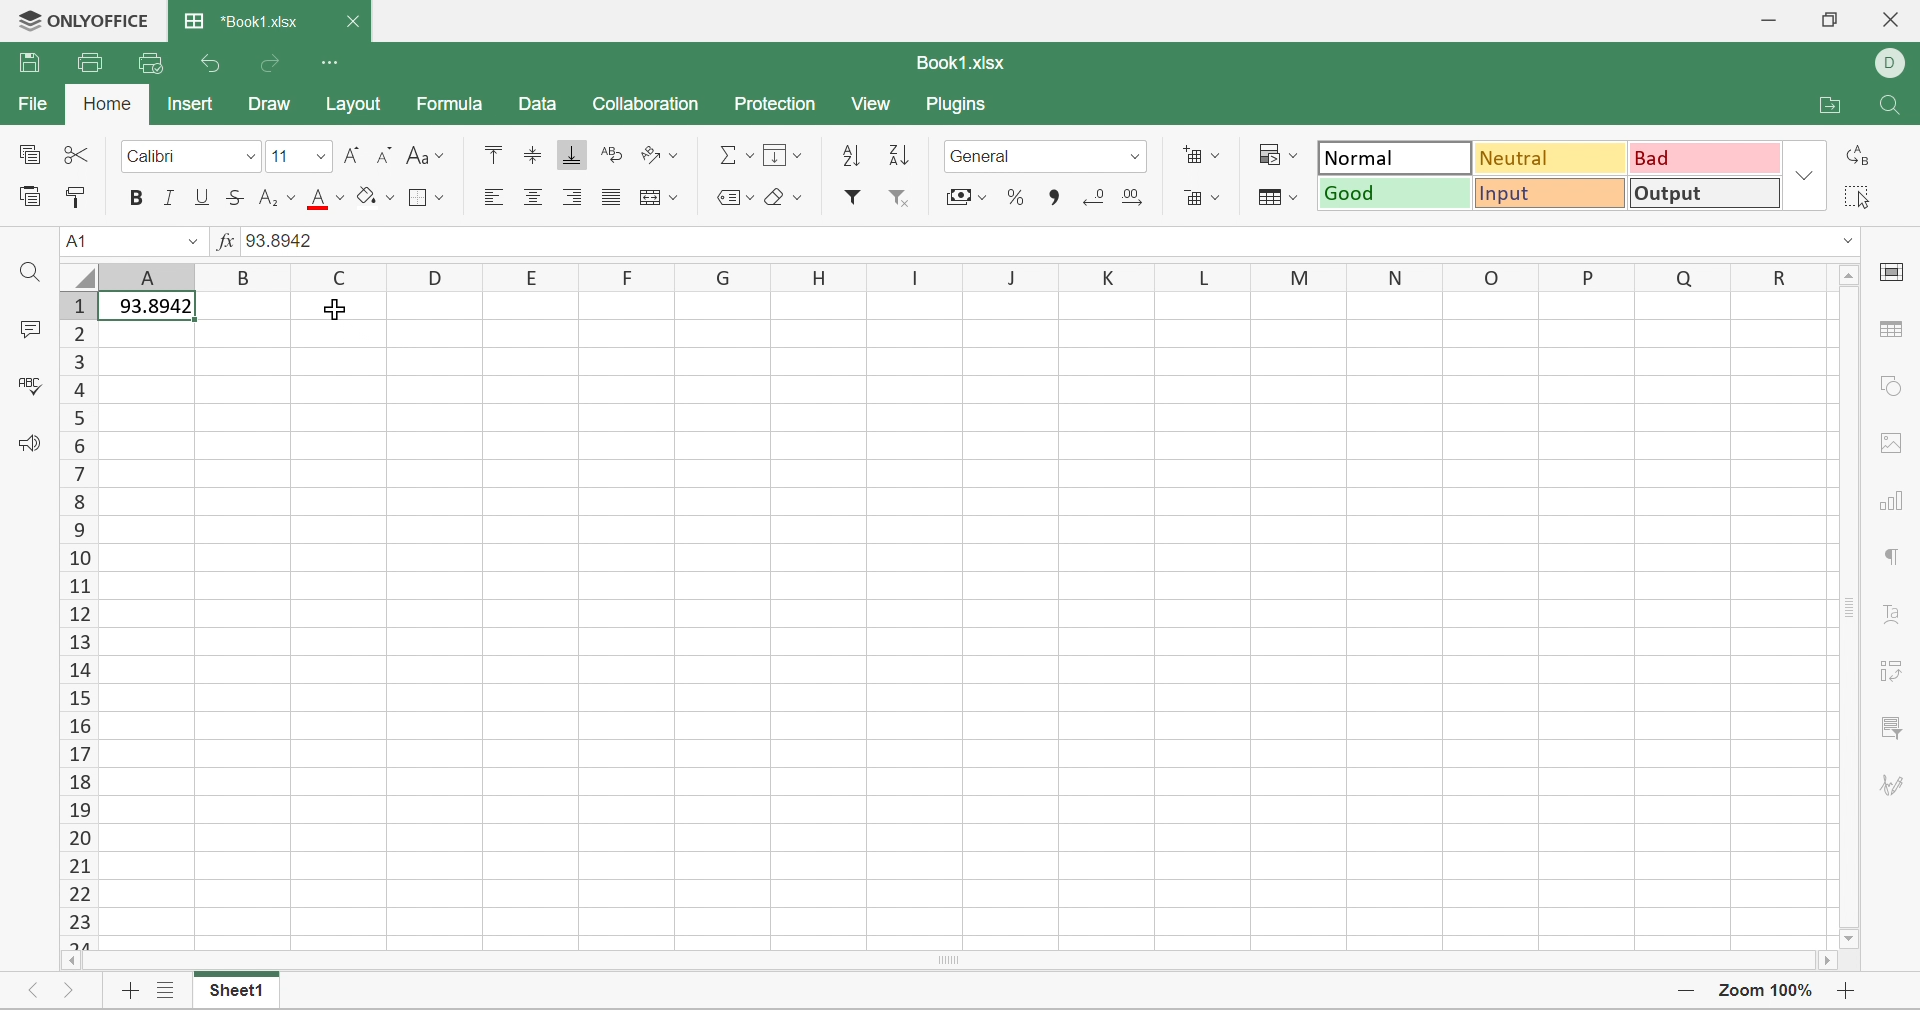  I want to click on Cursor, so click(327, 307).